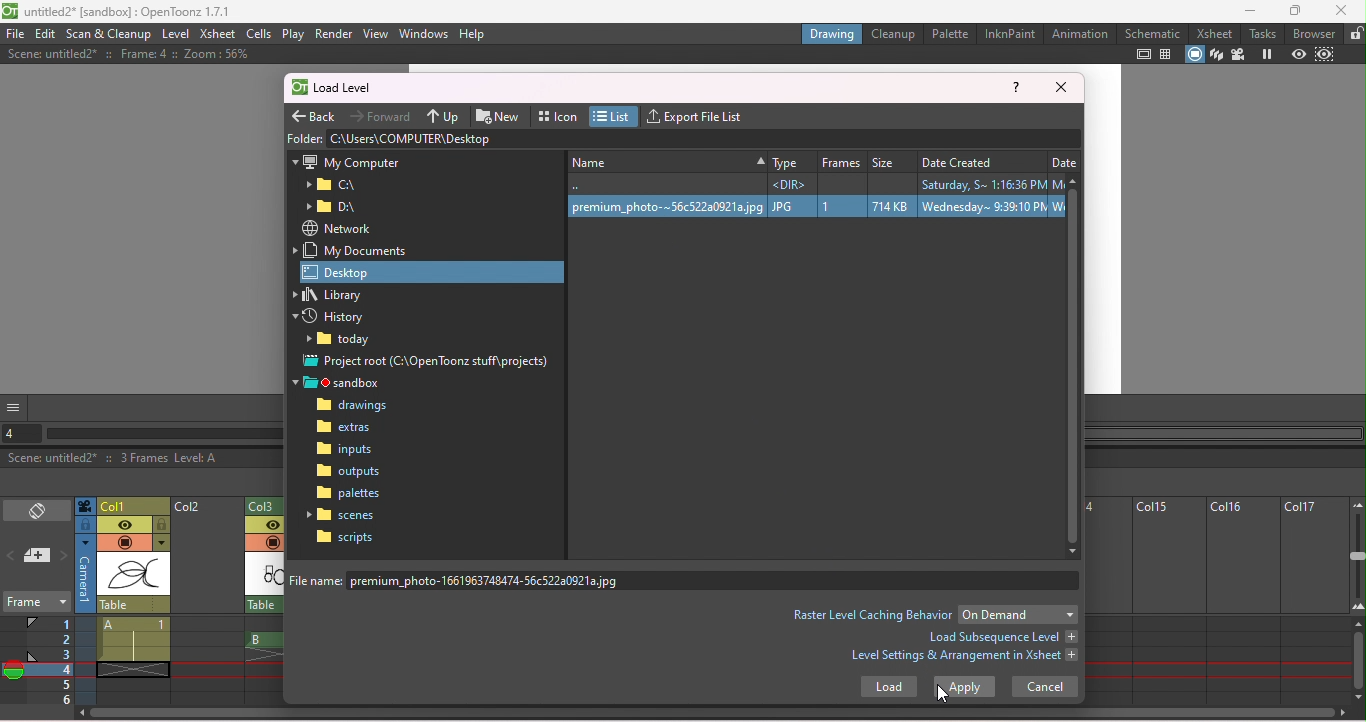 The image size is (1366, 722). Describe the element at coordinates (12, 558) in the screenshot. I see `Previous memo` at that location.